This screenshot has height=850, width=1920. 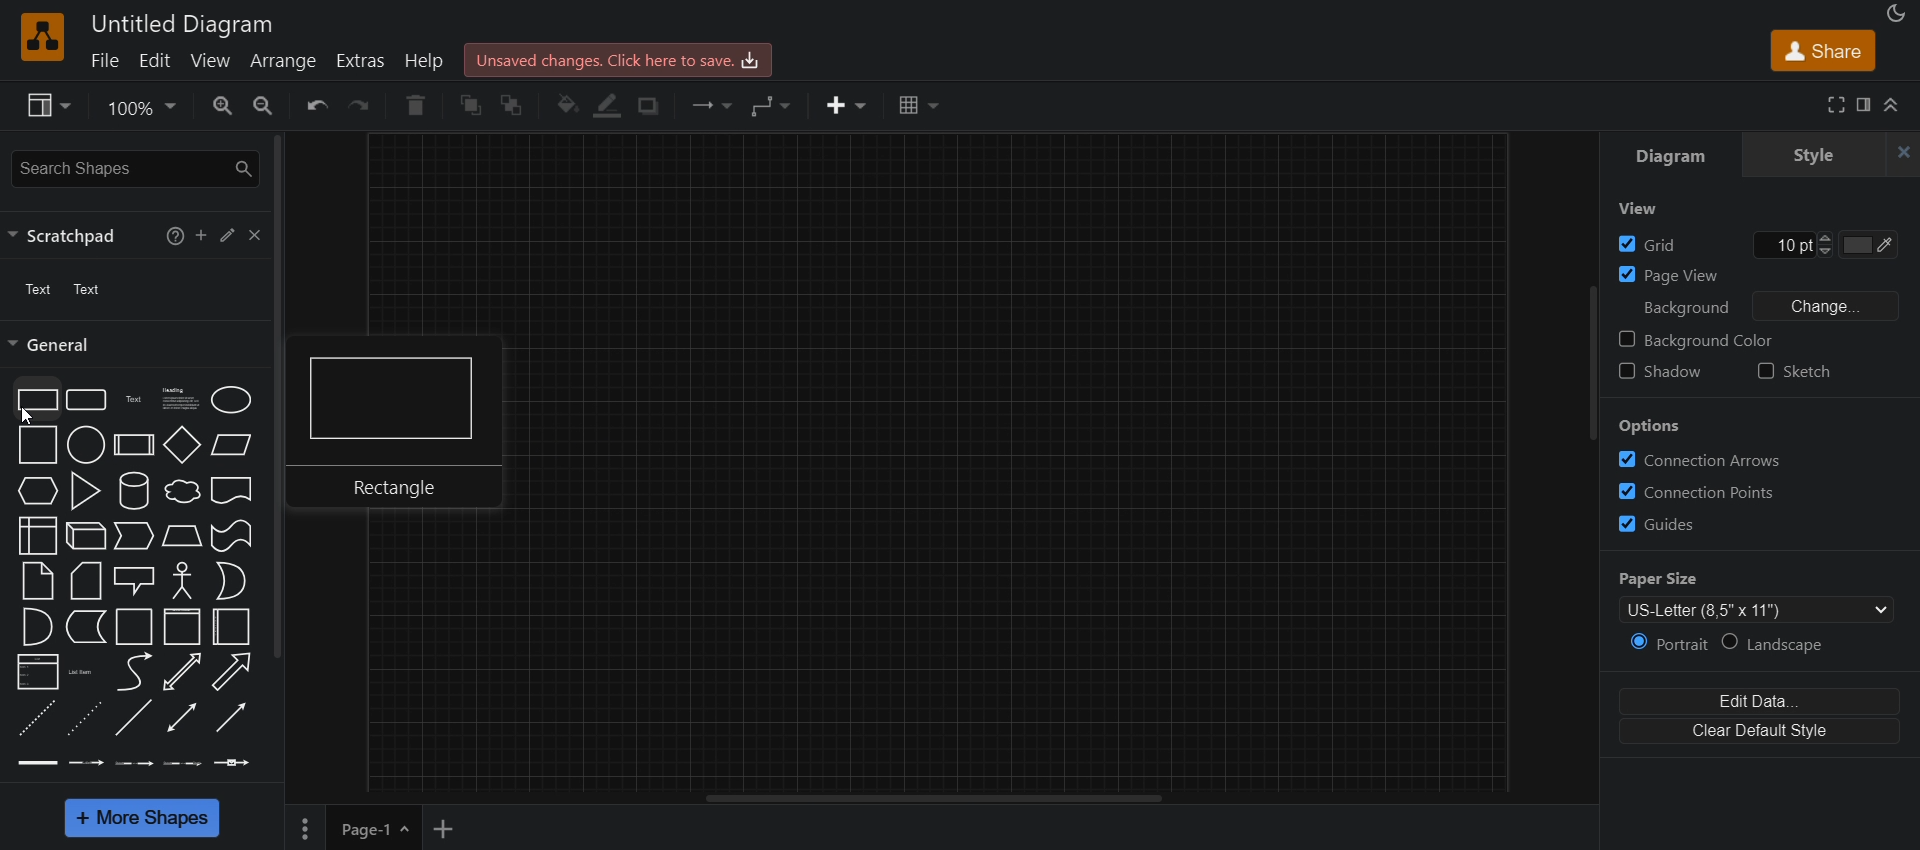 I want to click on sketch, so click(x=1798, y=372).